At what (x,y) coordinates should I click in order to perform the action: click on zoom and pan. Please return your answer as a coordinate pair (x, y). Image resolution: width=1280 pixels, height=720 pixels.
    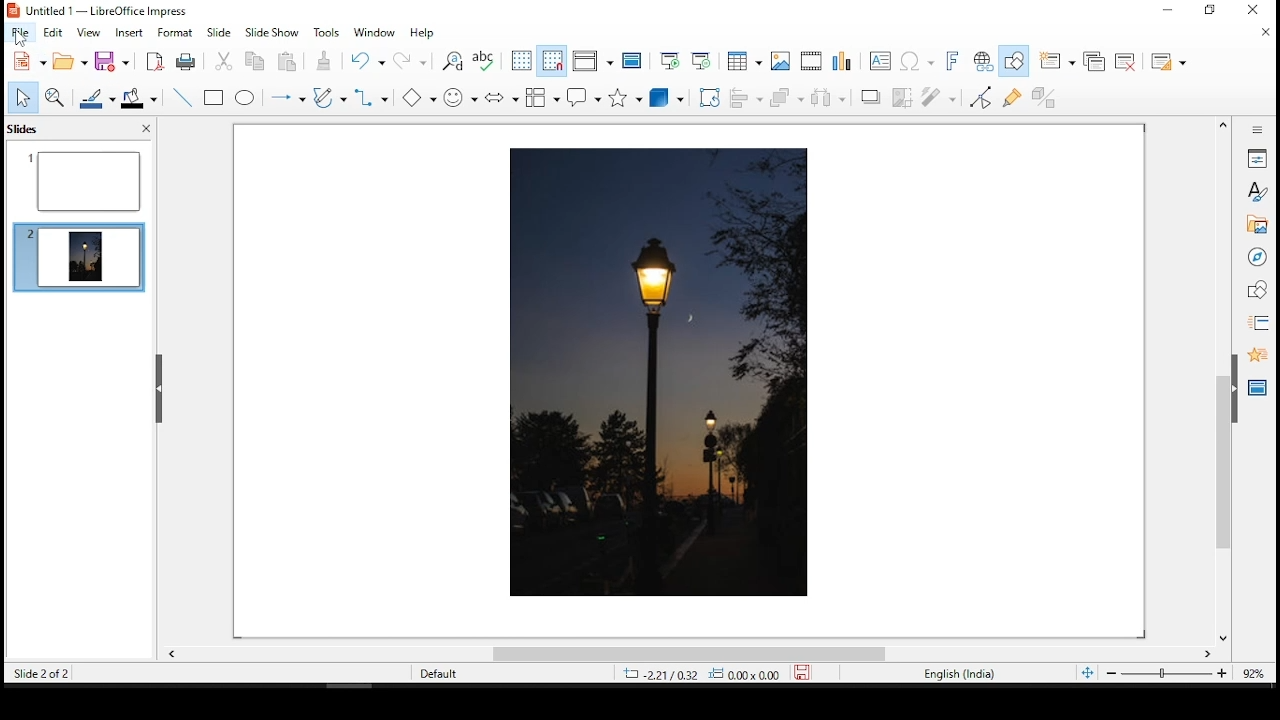
    Looking at the image, I should click on (58, 99).